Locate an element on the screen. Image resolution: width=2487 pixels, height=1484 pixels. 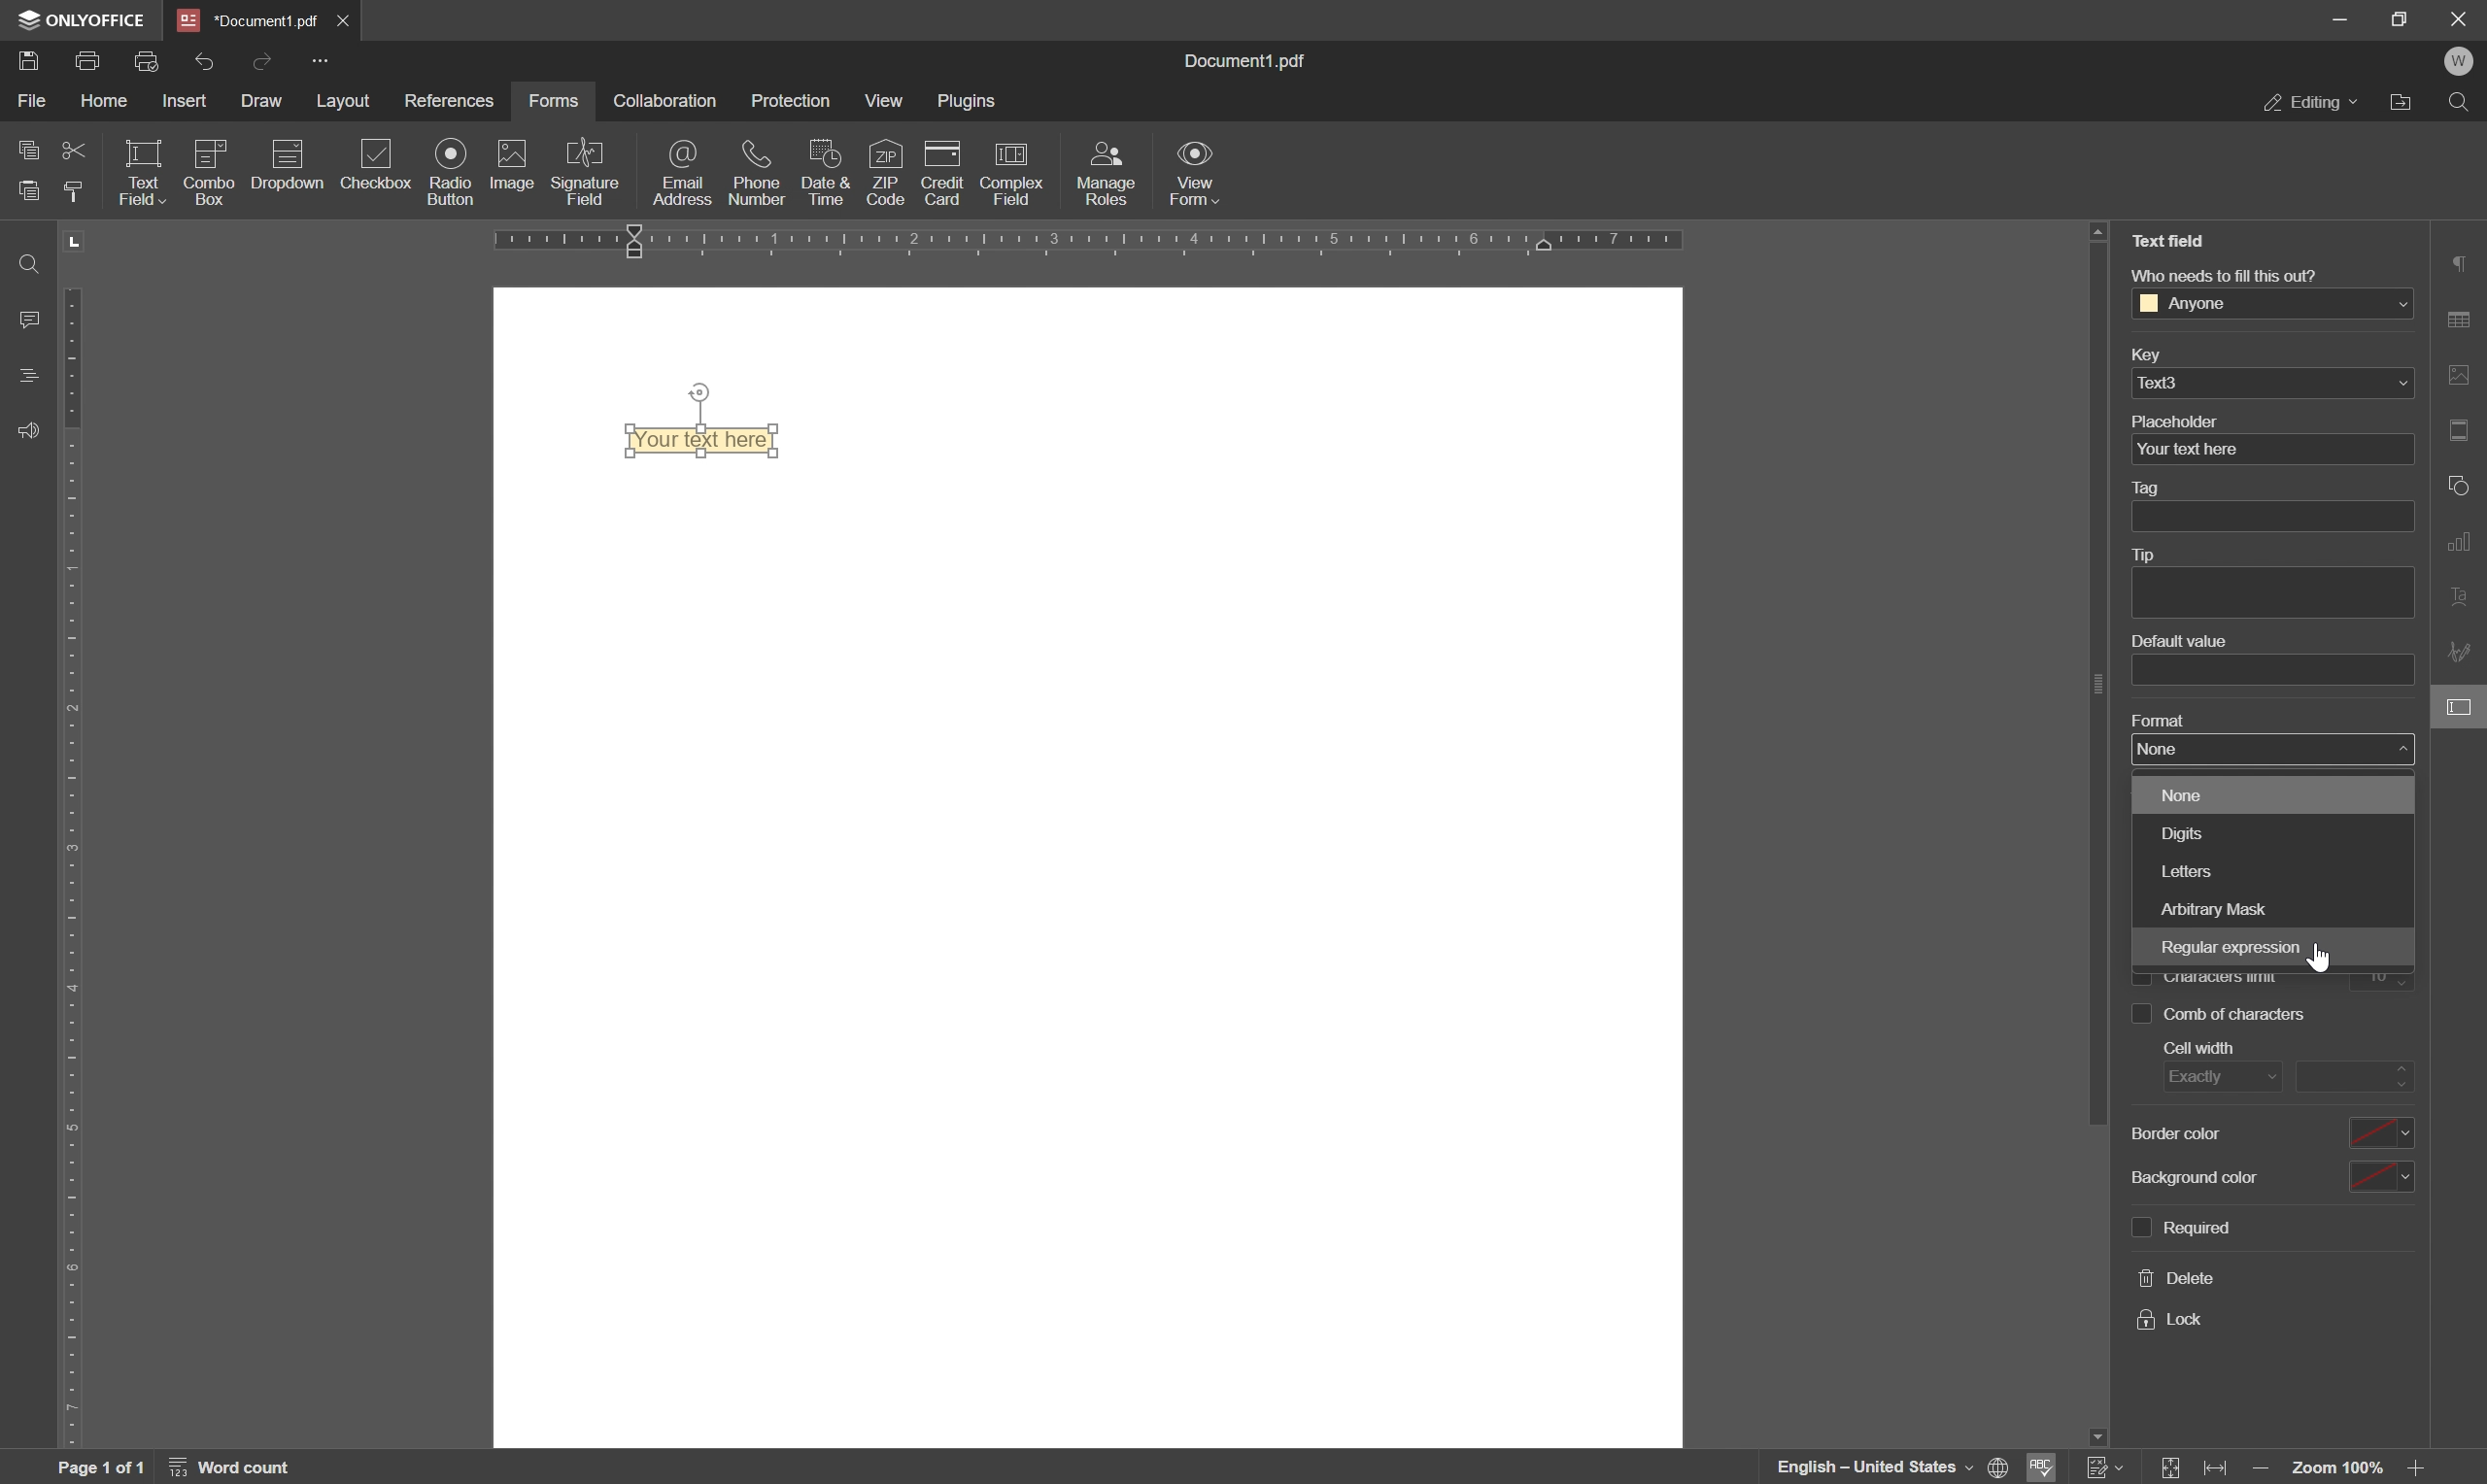
plugins is located at coordinates (970, 102).